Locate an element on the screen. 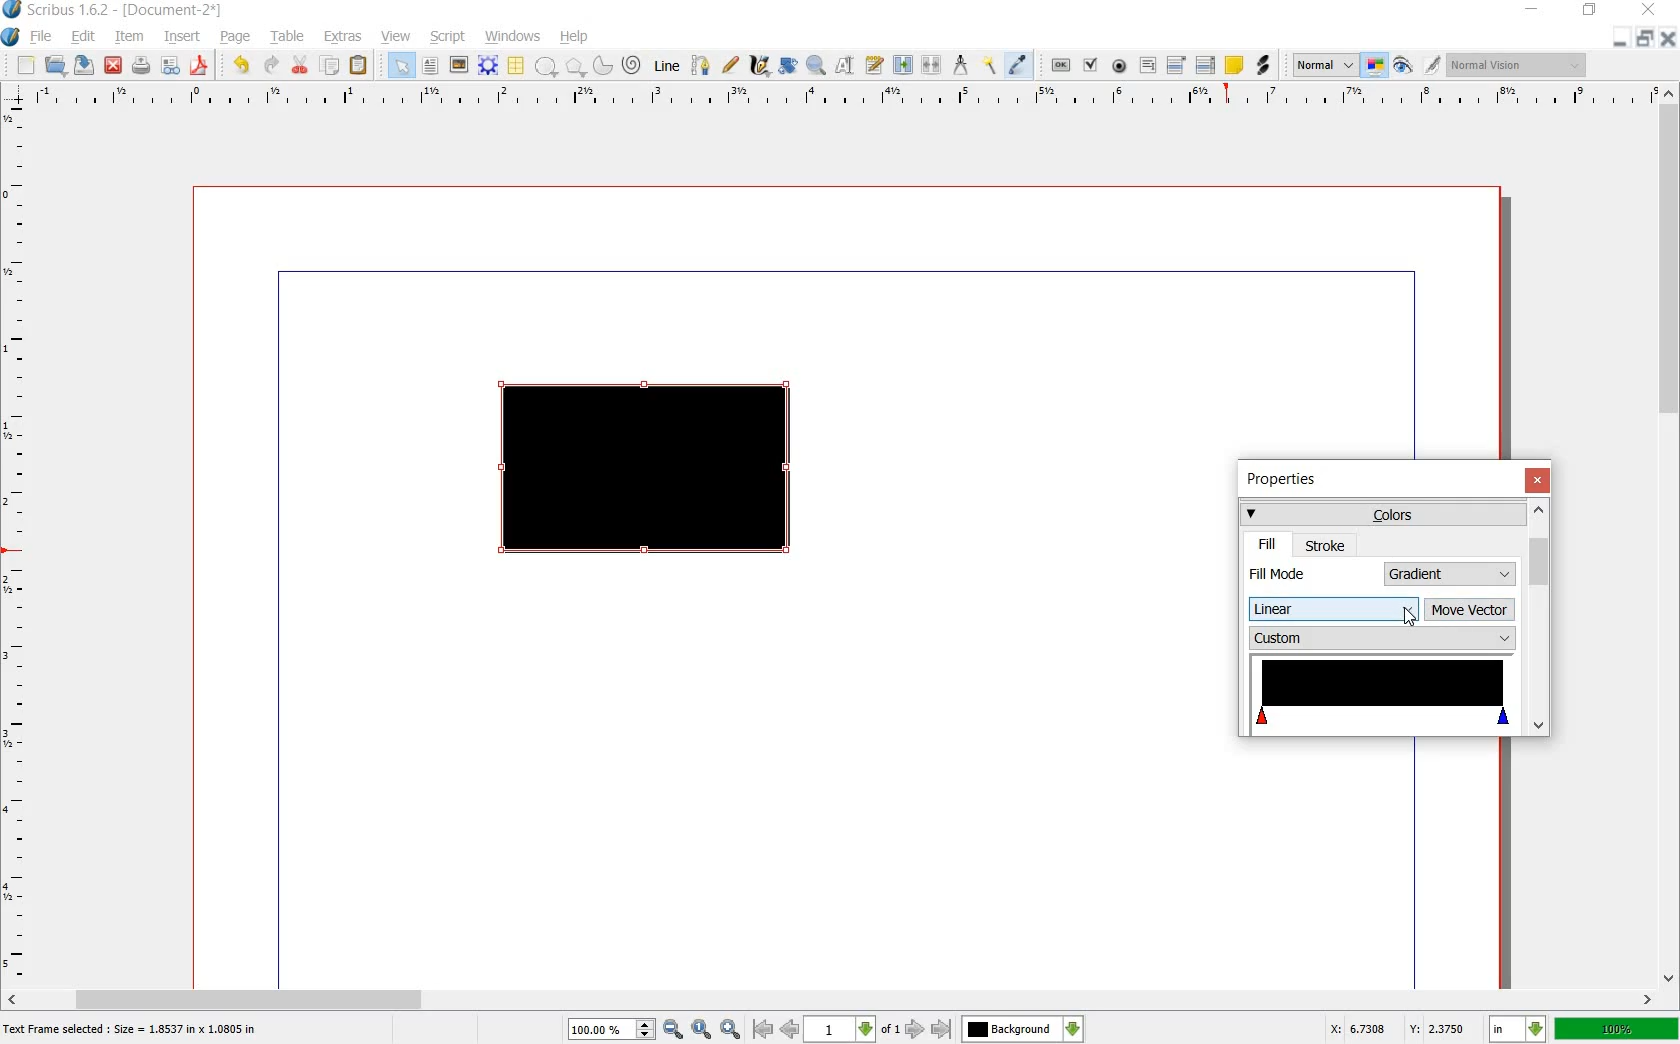 The width and height of the screenshot is (1680, 1044). scribus 1.6.2 - [document-2*] is located at coordinates (132, 11).